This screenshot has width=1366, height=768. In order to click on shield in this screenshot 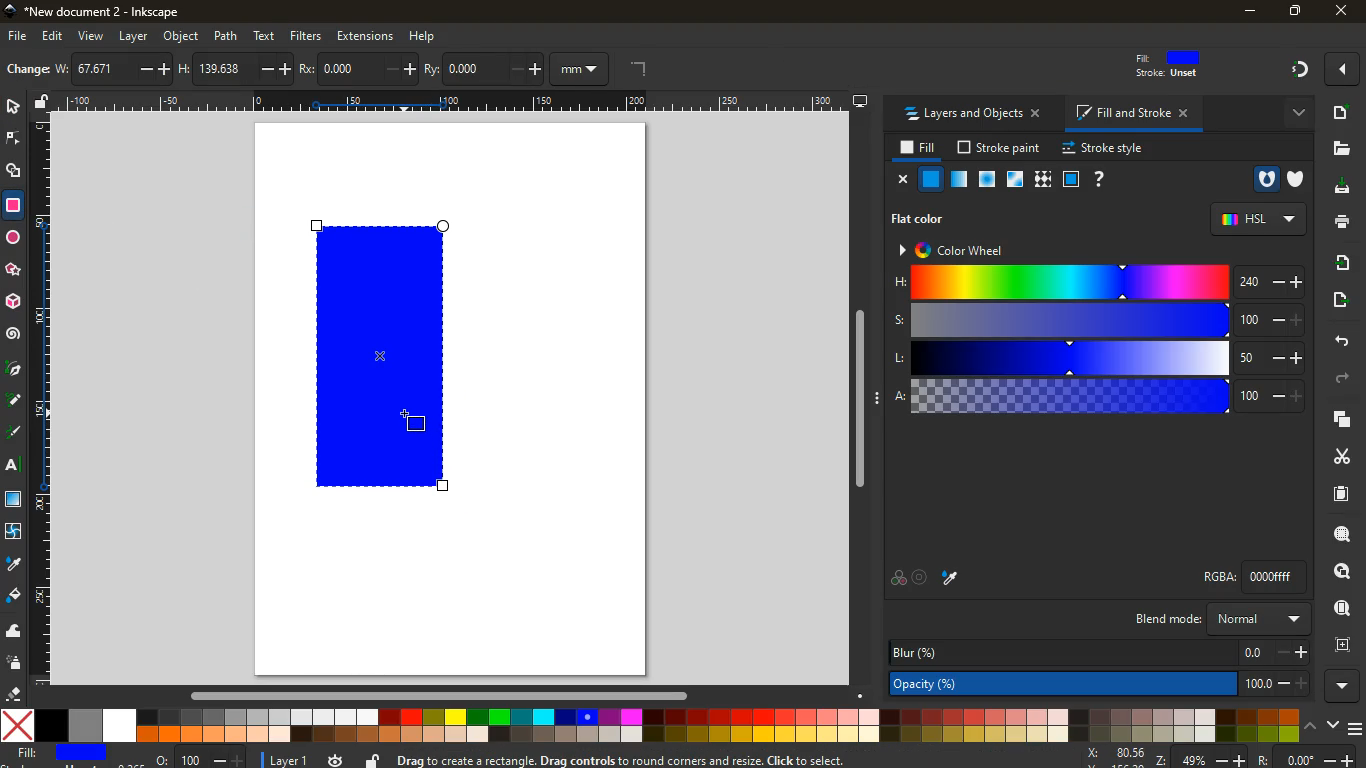, I will do `click(1293, 179)`.